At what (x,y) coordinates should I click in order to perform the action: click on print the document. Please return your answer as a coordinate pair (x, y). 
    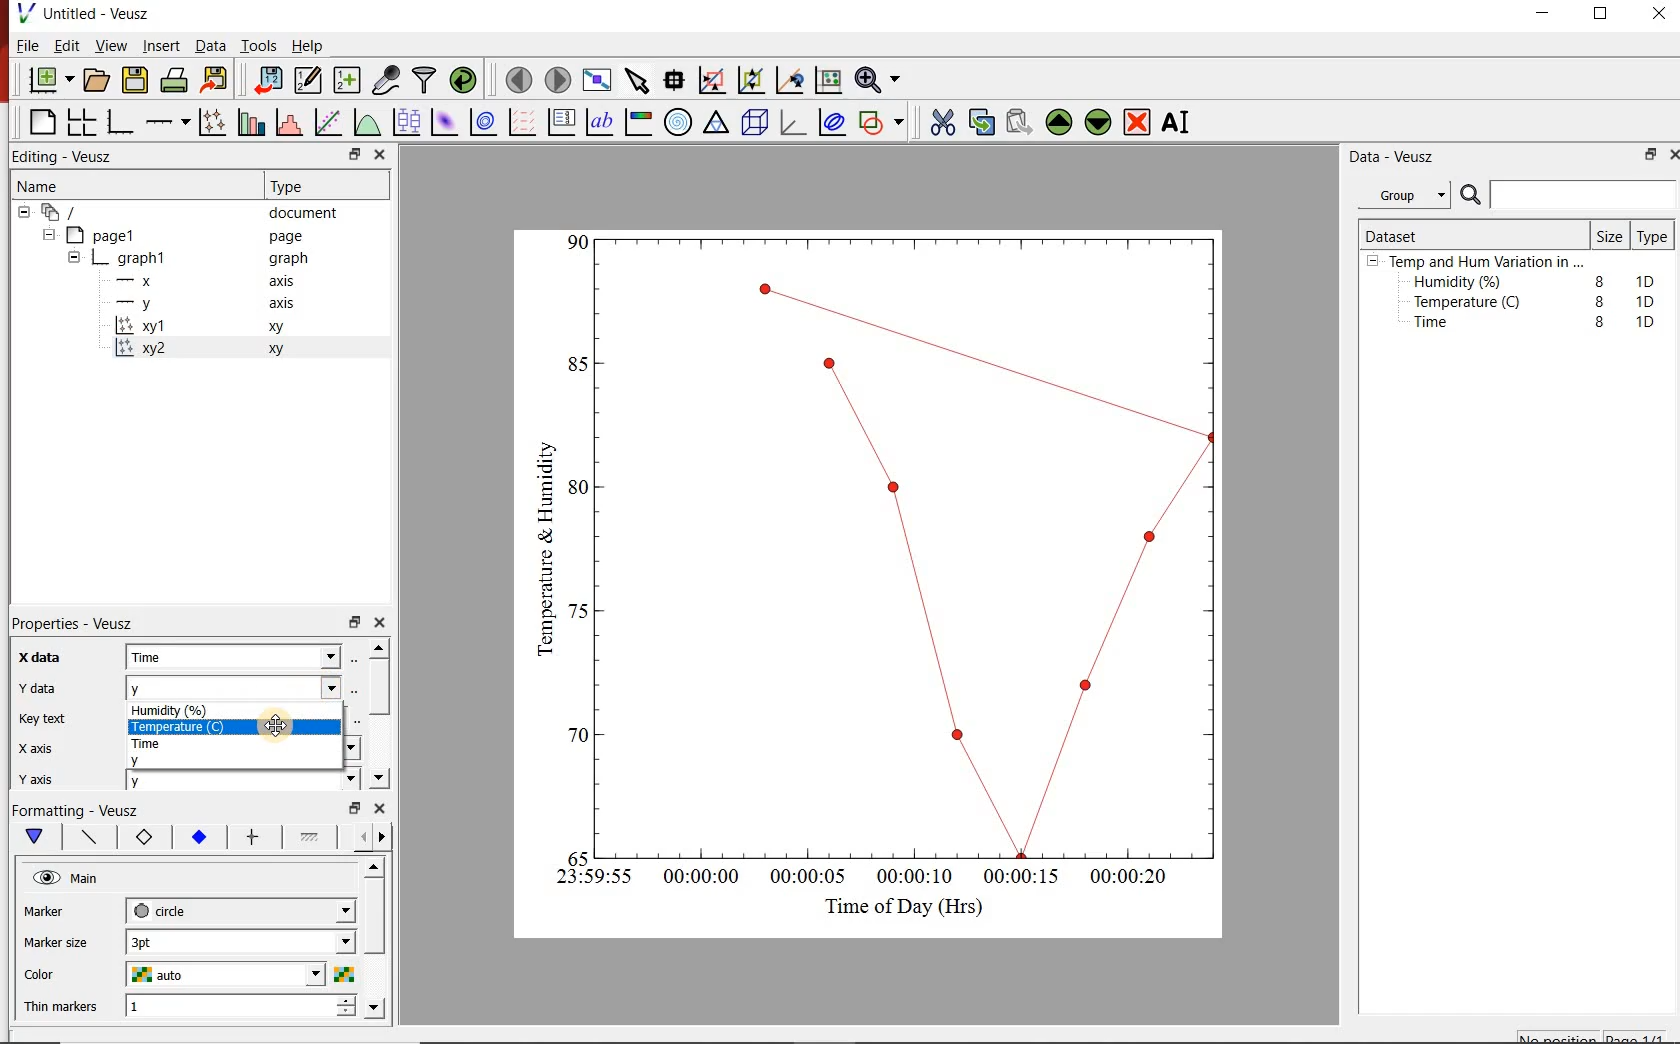
    Looking at the image, I should click on (175, 83).